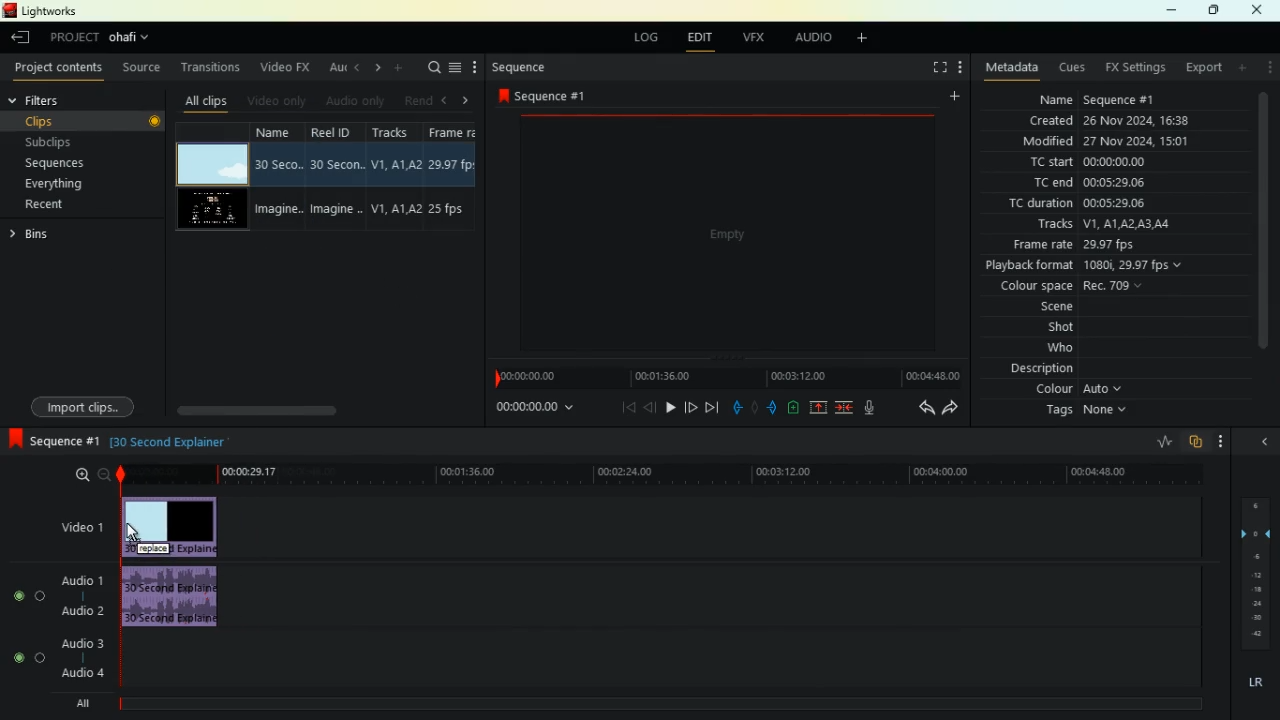 Image resolution: width=1280 pixels, height=720 pixels. What do you see at coordinates (722, 375) in the screenshot?
I see `timeline` at bounding box center [722, 375].